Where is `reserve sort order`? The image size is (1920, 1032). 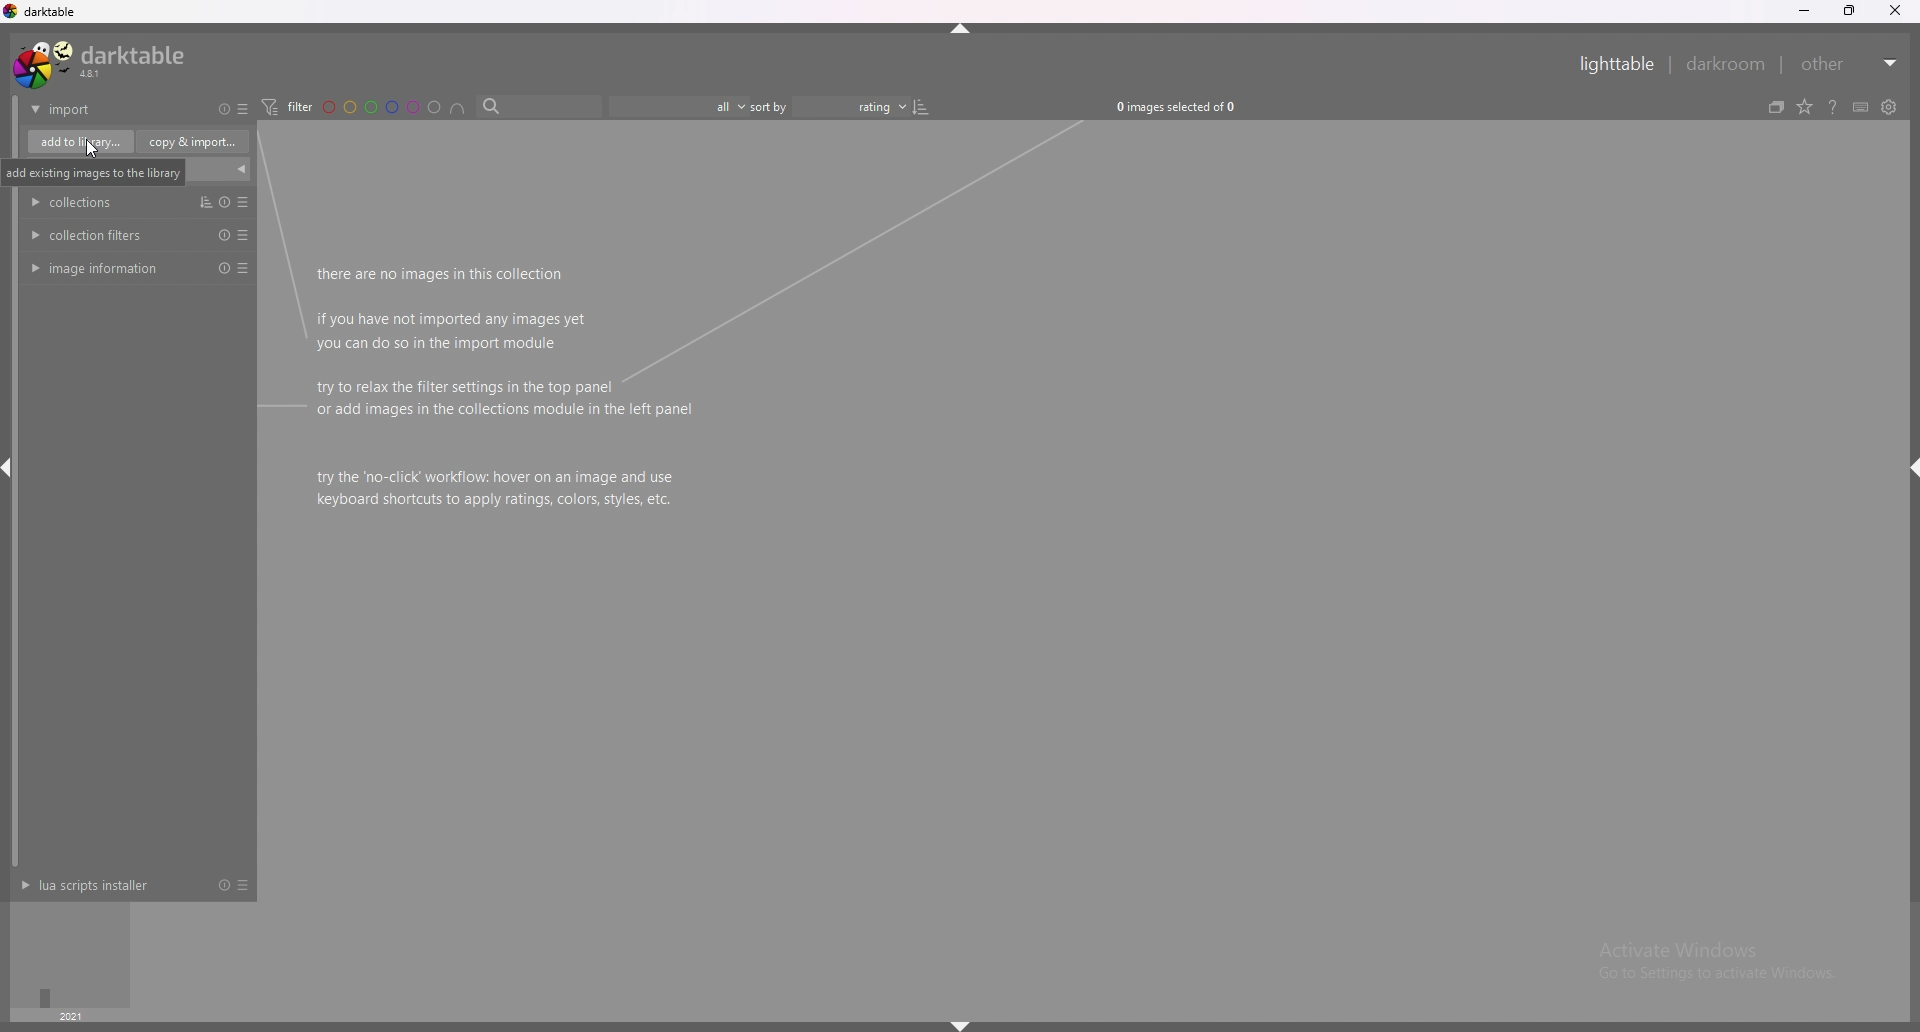
reserve sort order is located at coordinates (923, 106).